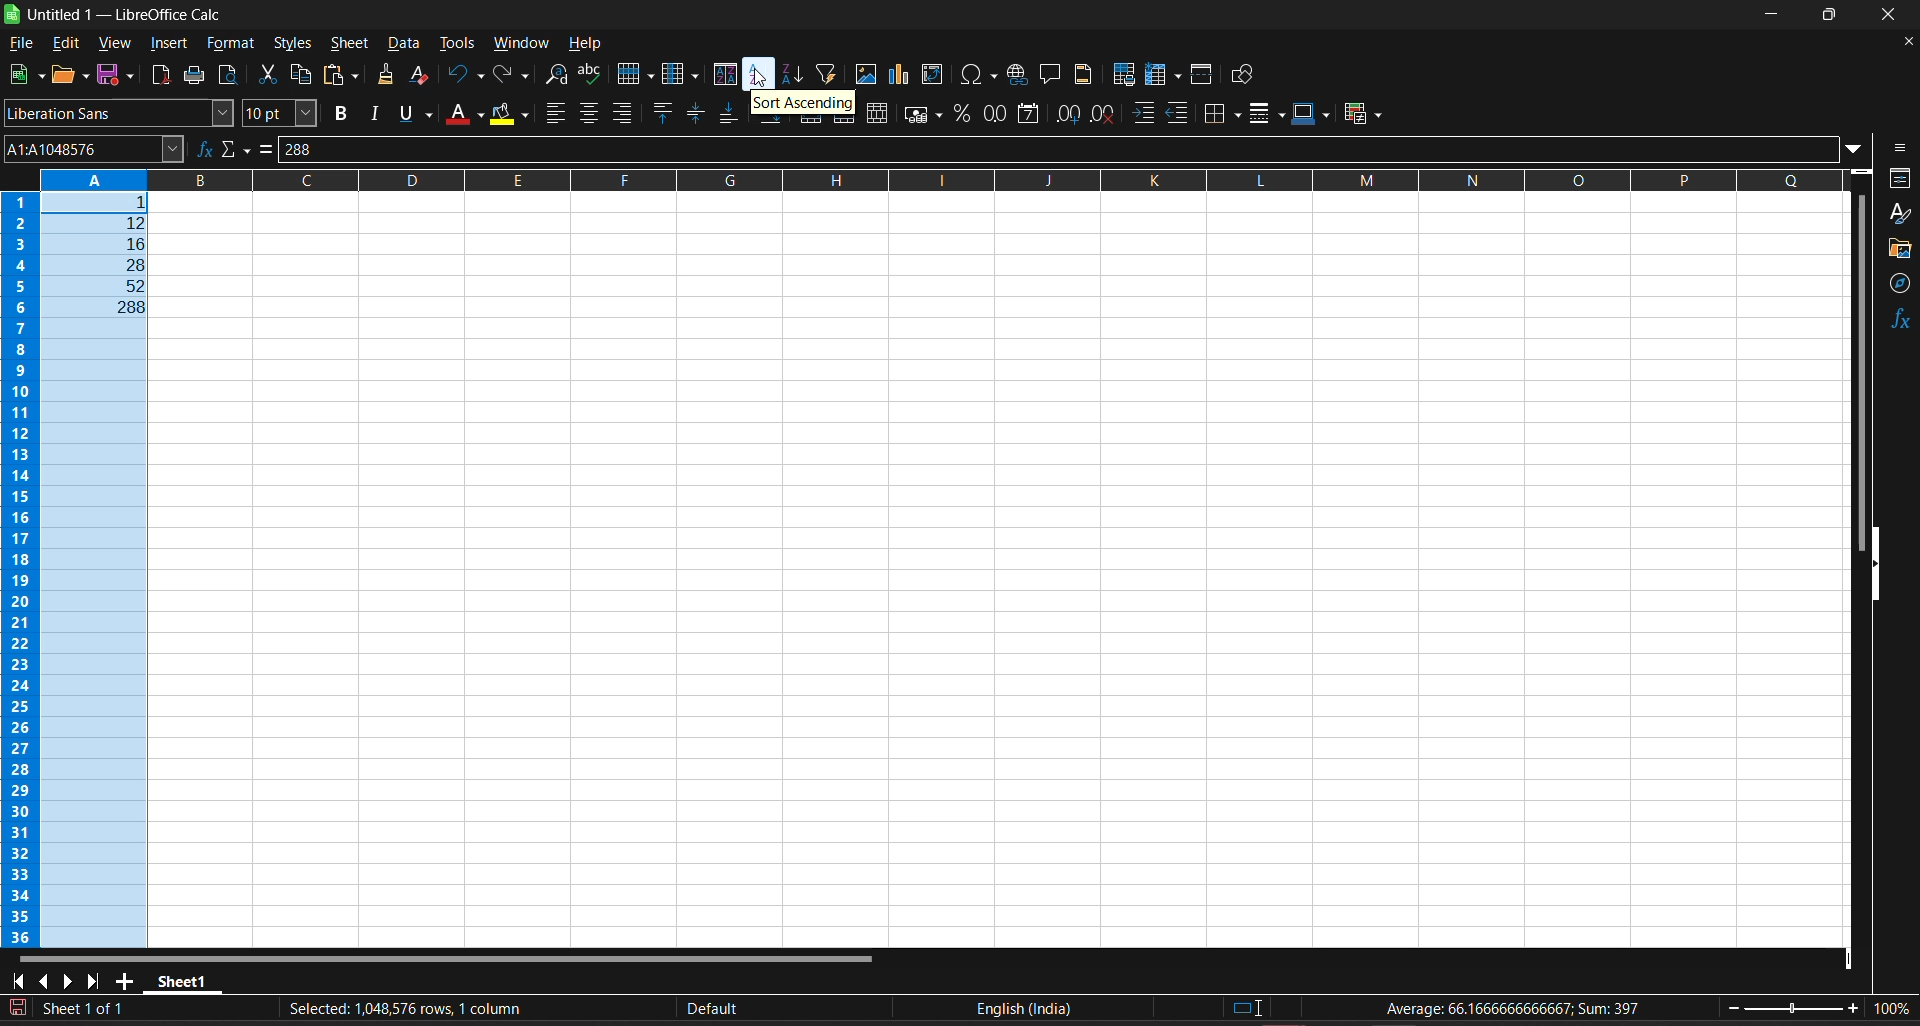 Image resolution: width=1920 pixels, height=1026 pixels. What do you see at coordinates (878, 111) in the screenshot?
I see `unmerge cells` at bounding box center [878, 111].